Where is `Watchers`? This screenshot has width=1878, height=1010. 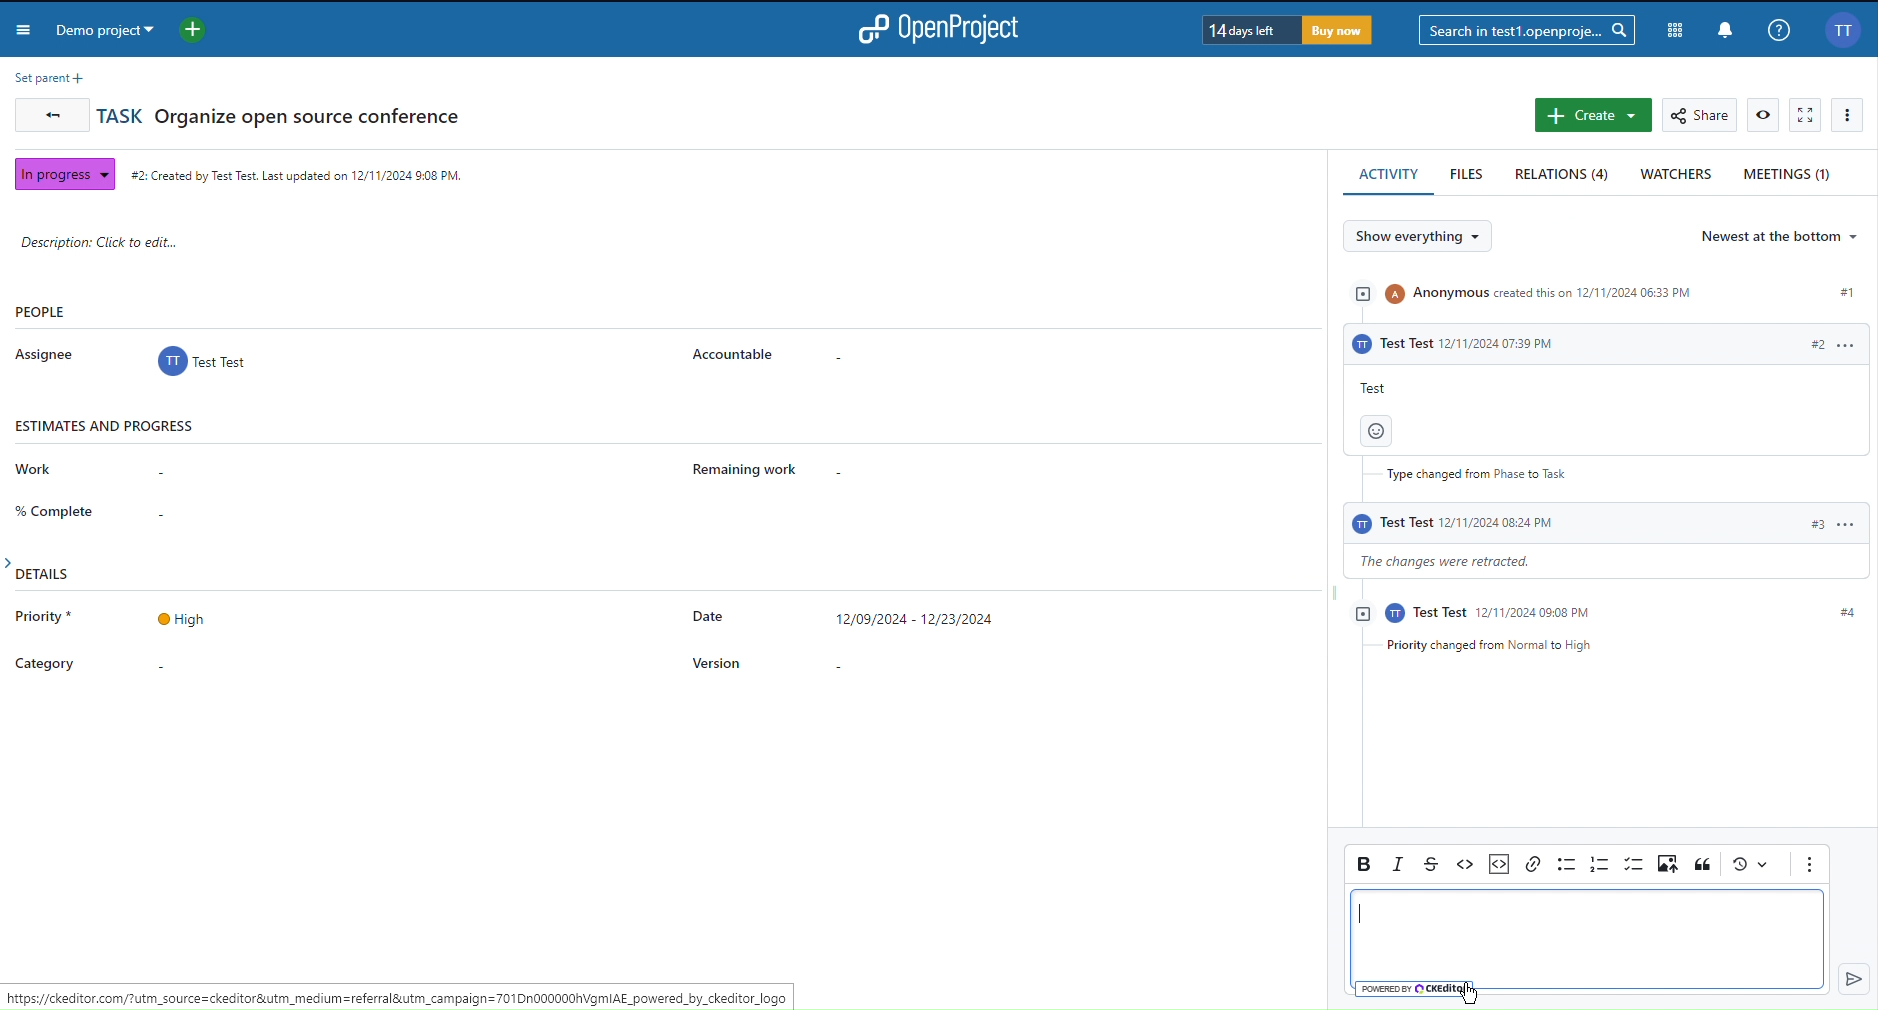 Watchers is located at coordinates (1677, 176).